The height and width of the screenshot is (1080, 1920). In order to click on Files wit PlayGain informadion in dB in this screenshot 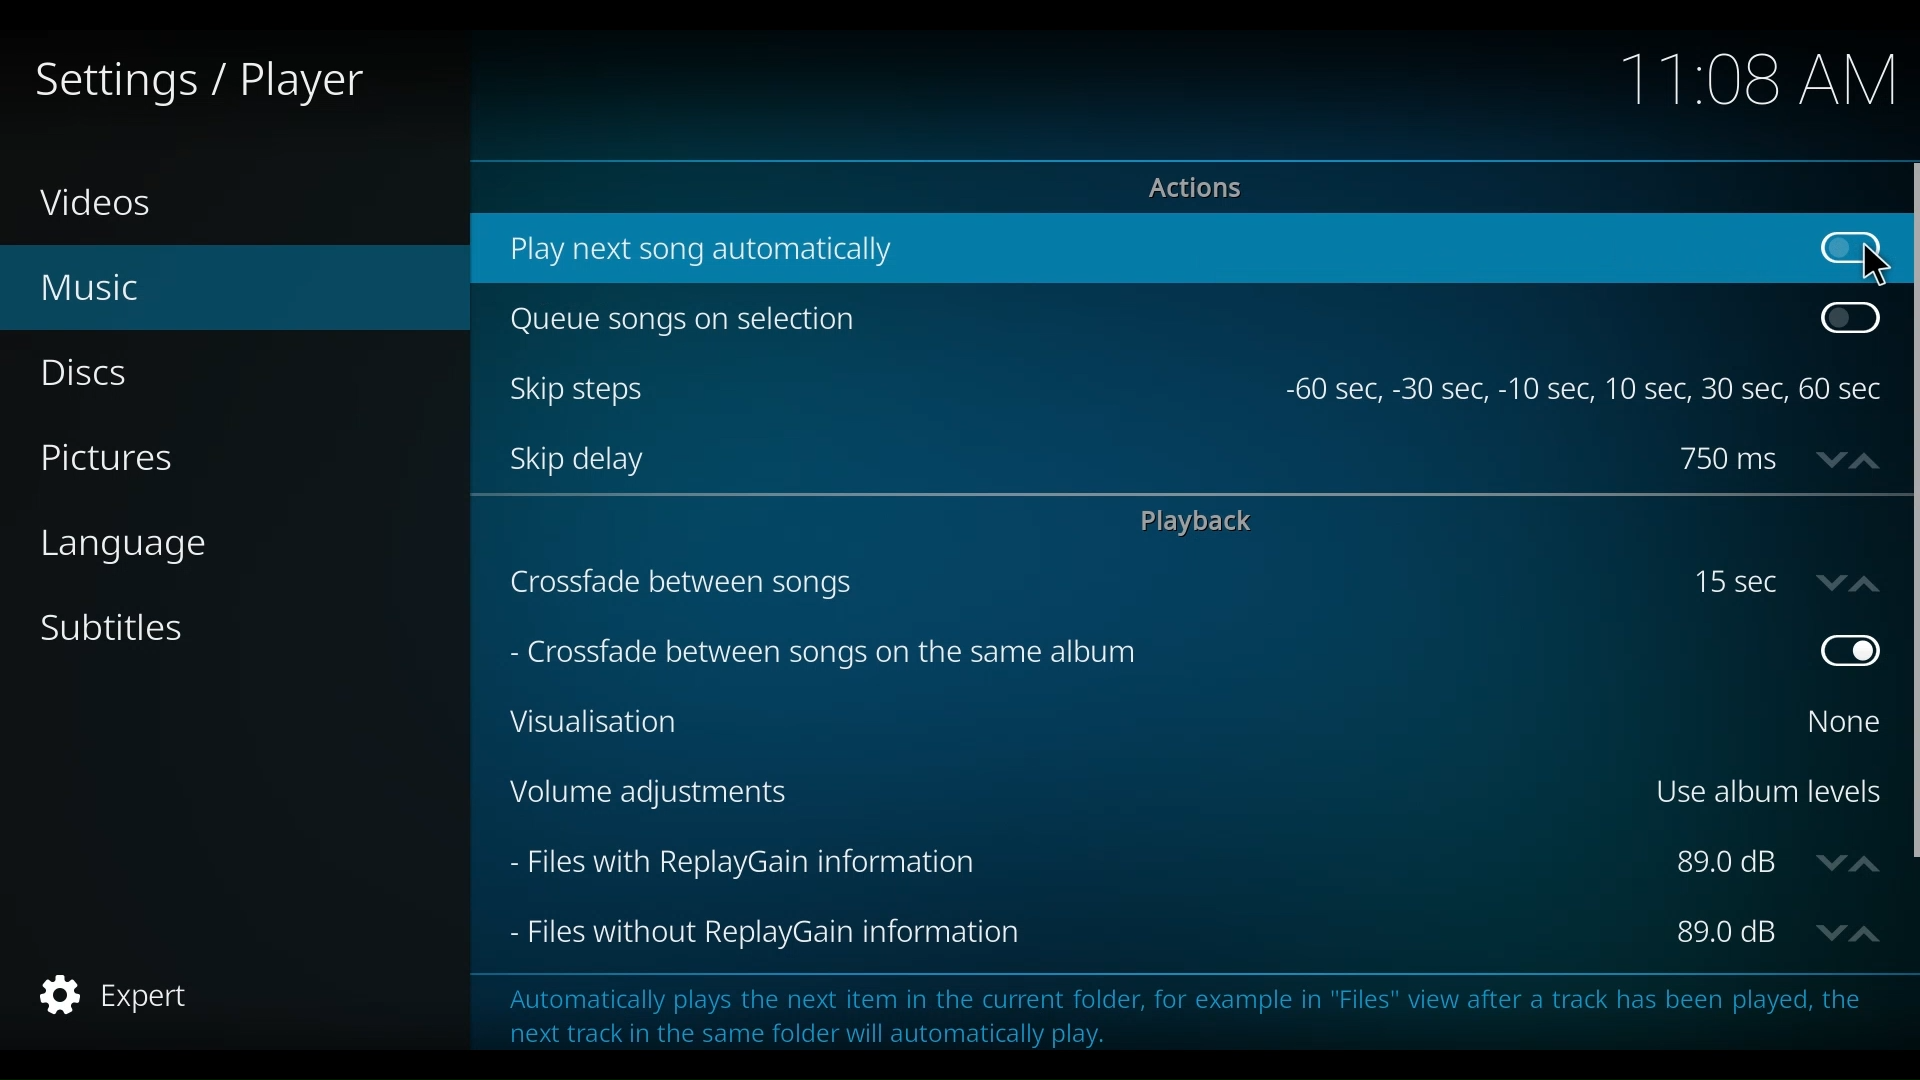, I will do `click(1729, 863)`.